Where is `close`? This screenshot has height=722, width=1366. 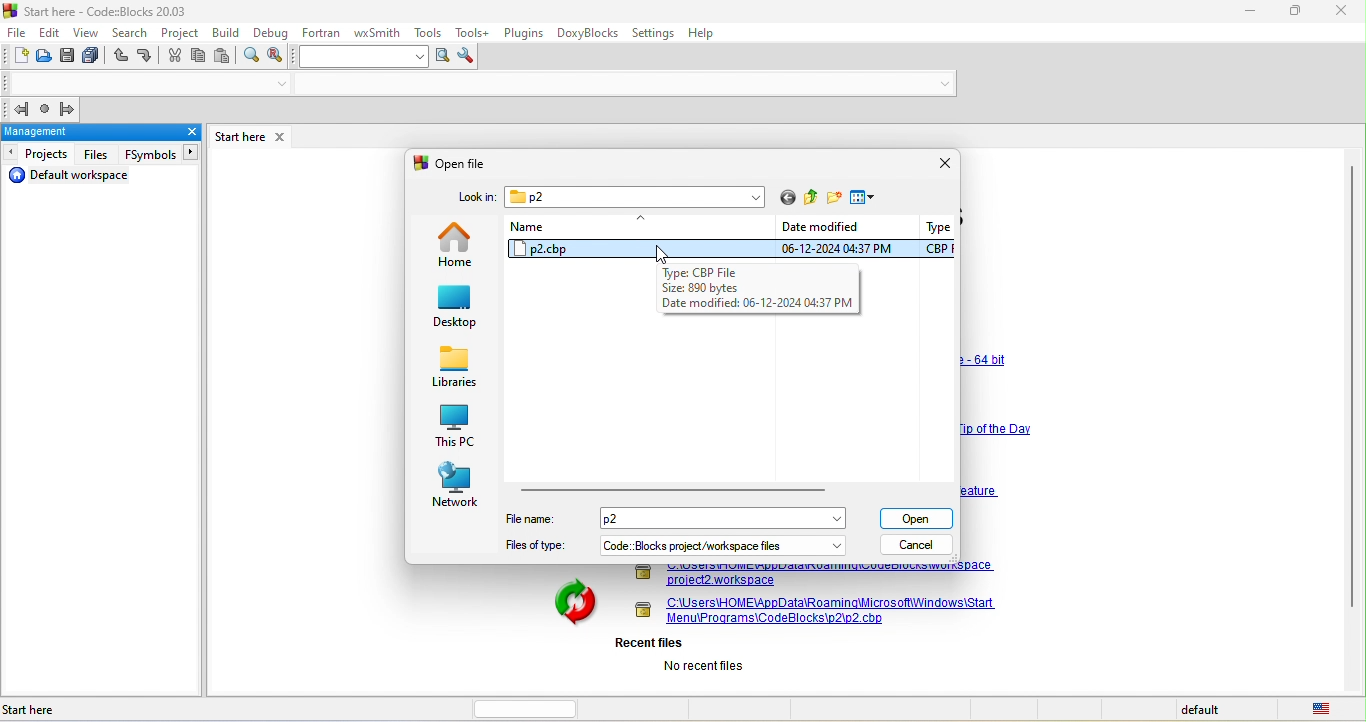
close is located at coordinates (946, 163).